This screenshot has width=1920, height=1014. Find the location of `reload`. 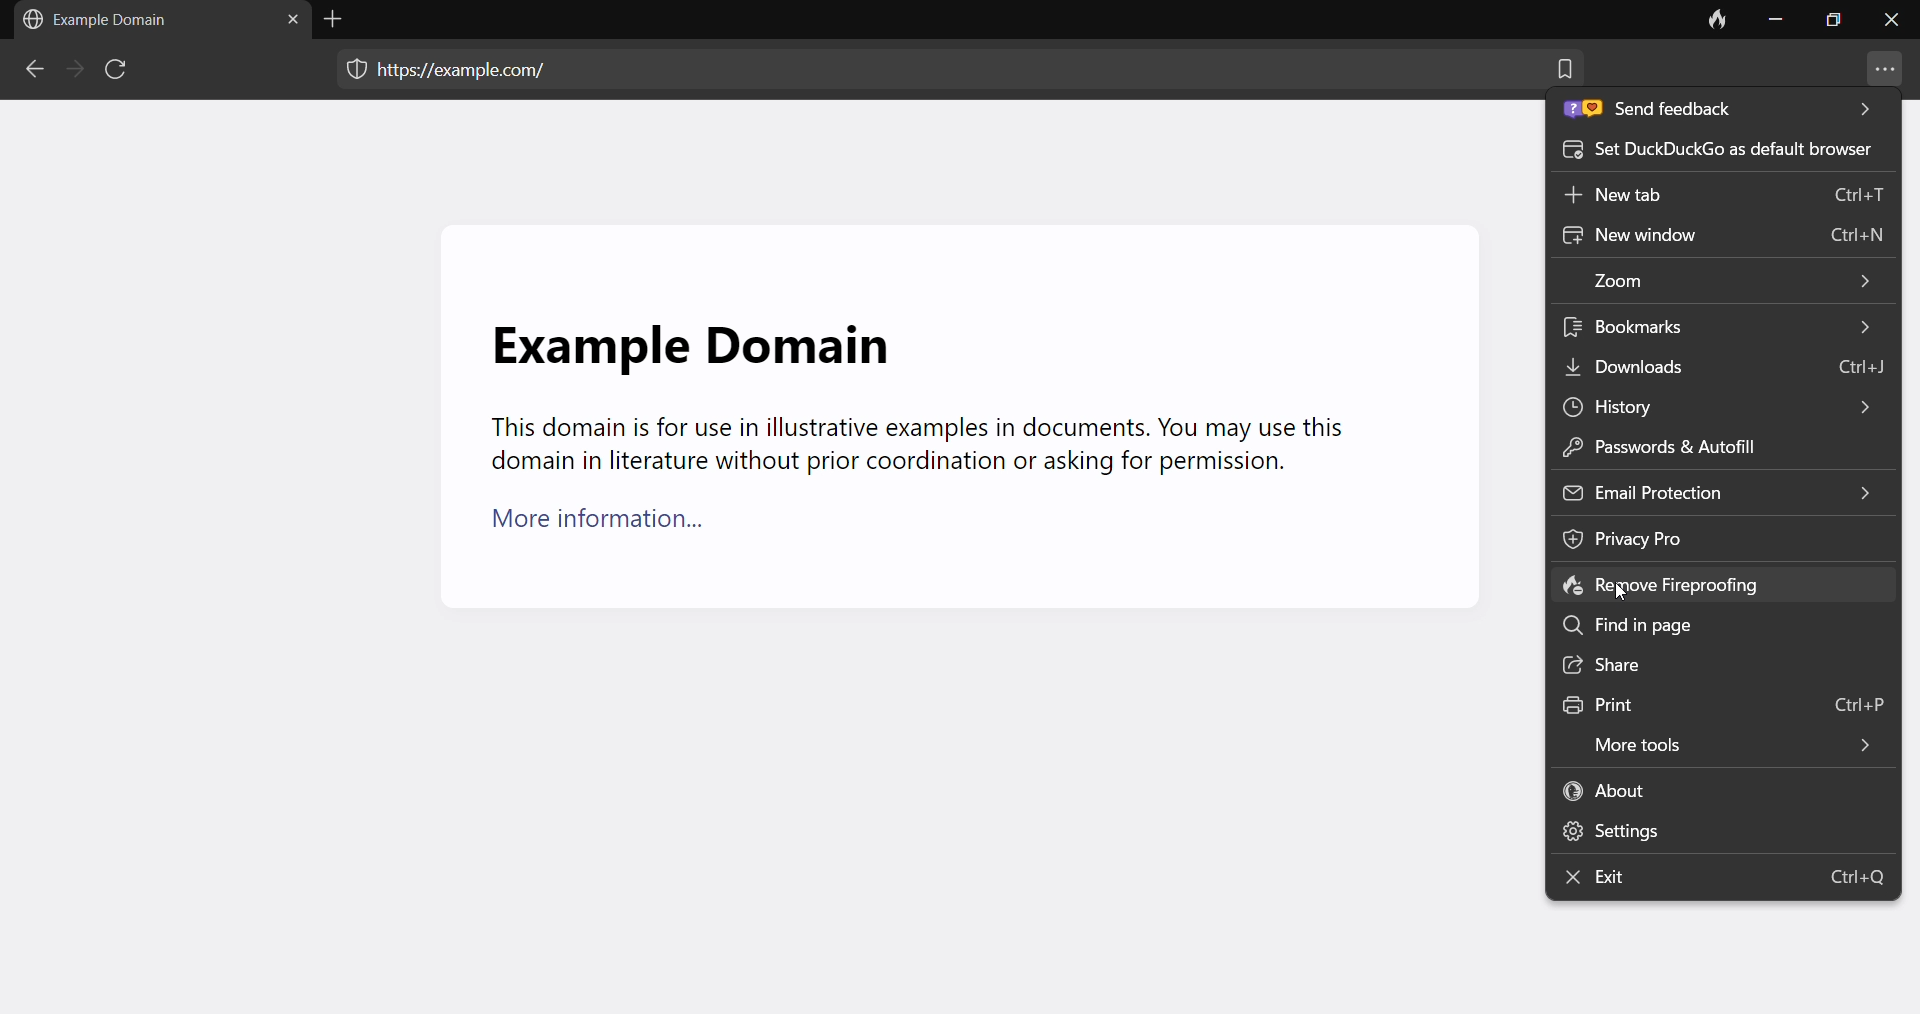

reload is located at coordinates (120, 73).